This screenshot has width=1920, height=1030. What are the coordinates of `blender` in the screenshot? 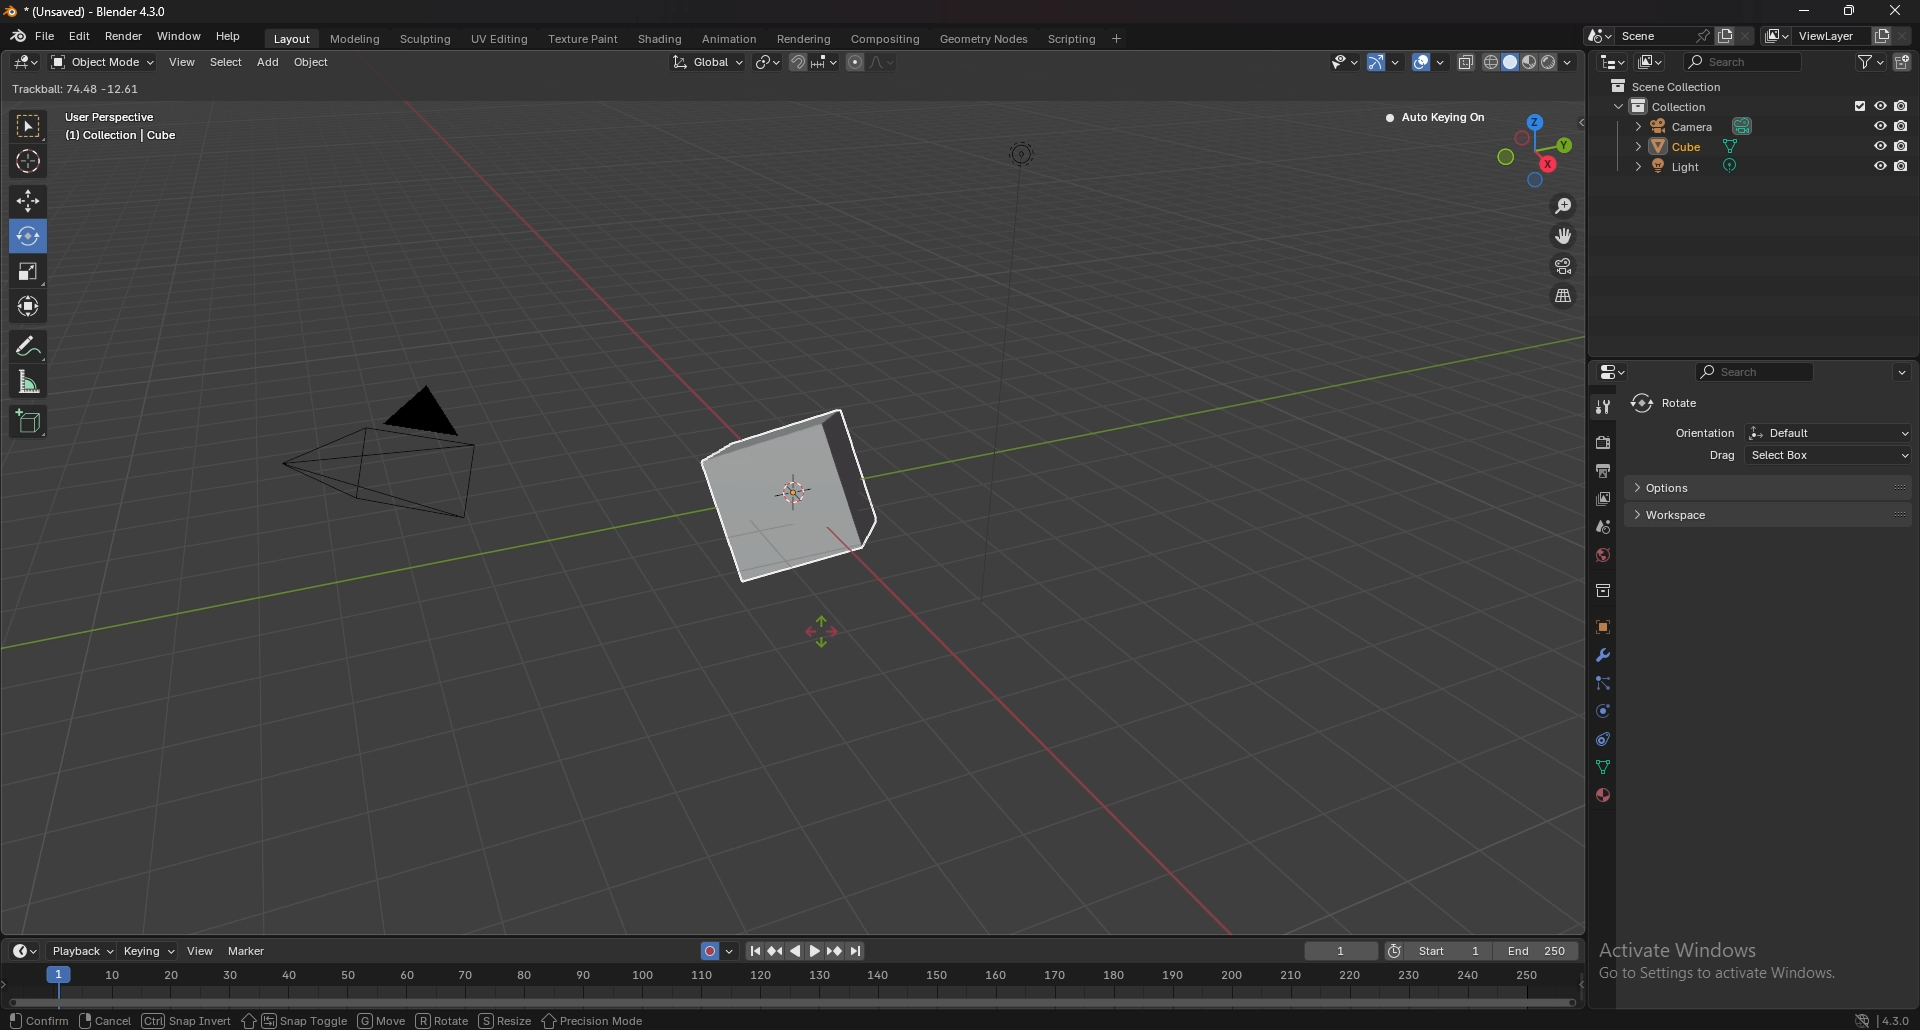 It's located at (18, 36).